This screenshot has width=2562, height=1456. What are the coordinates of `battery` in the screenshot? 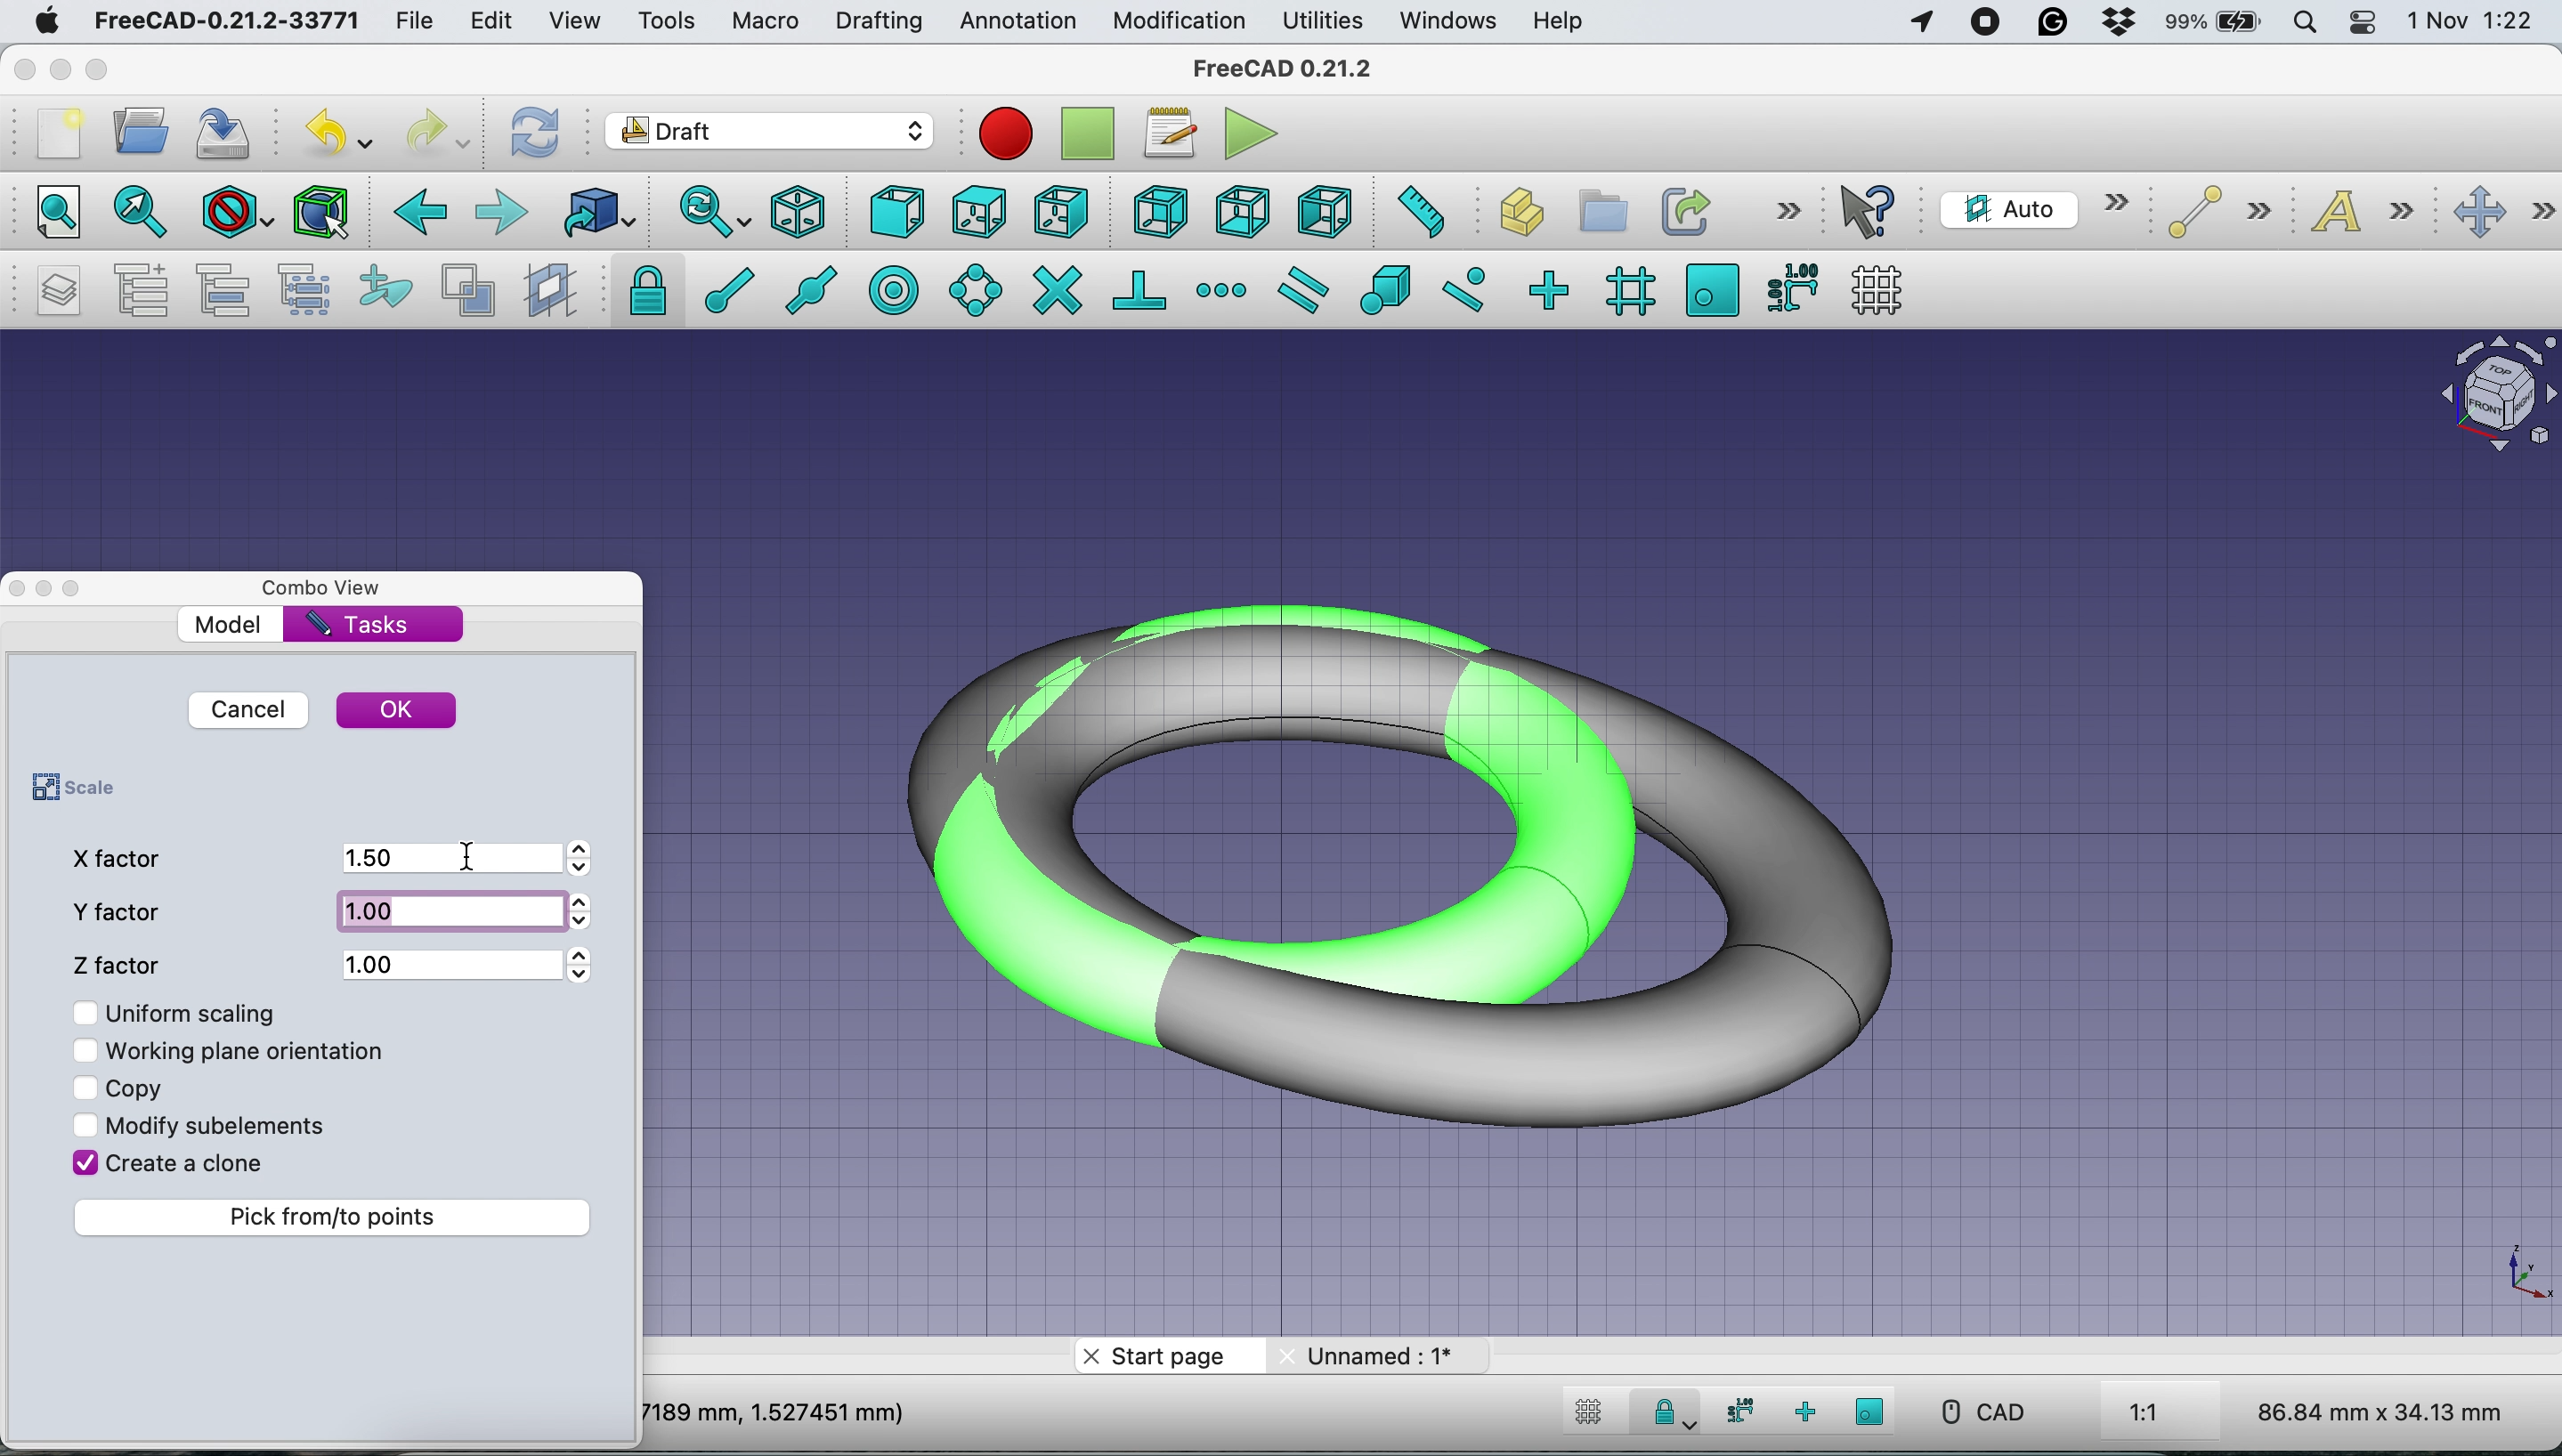 It's located at (2215, 24).